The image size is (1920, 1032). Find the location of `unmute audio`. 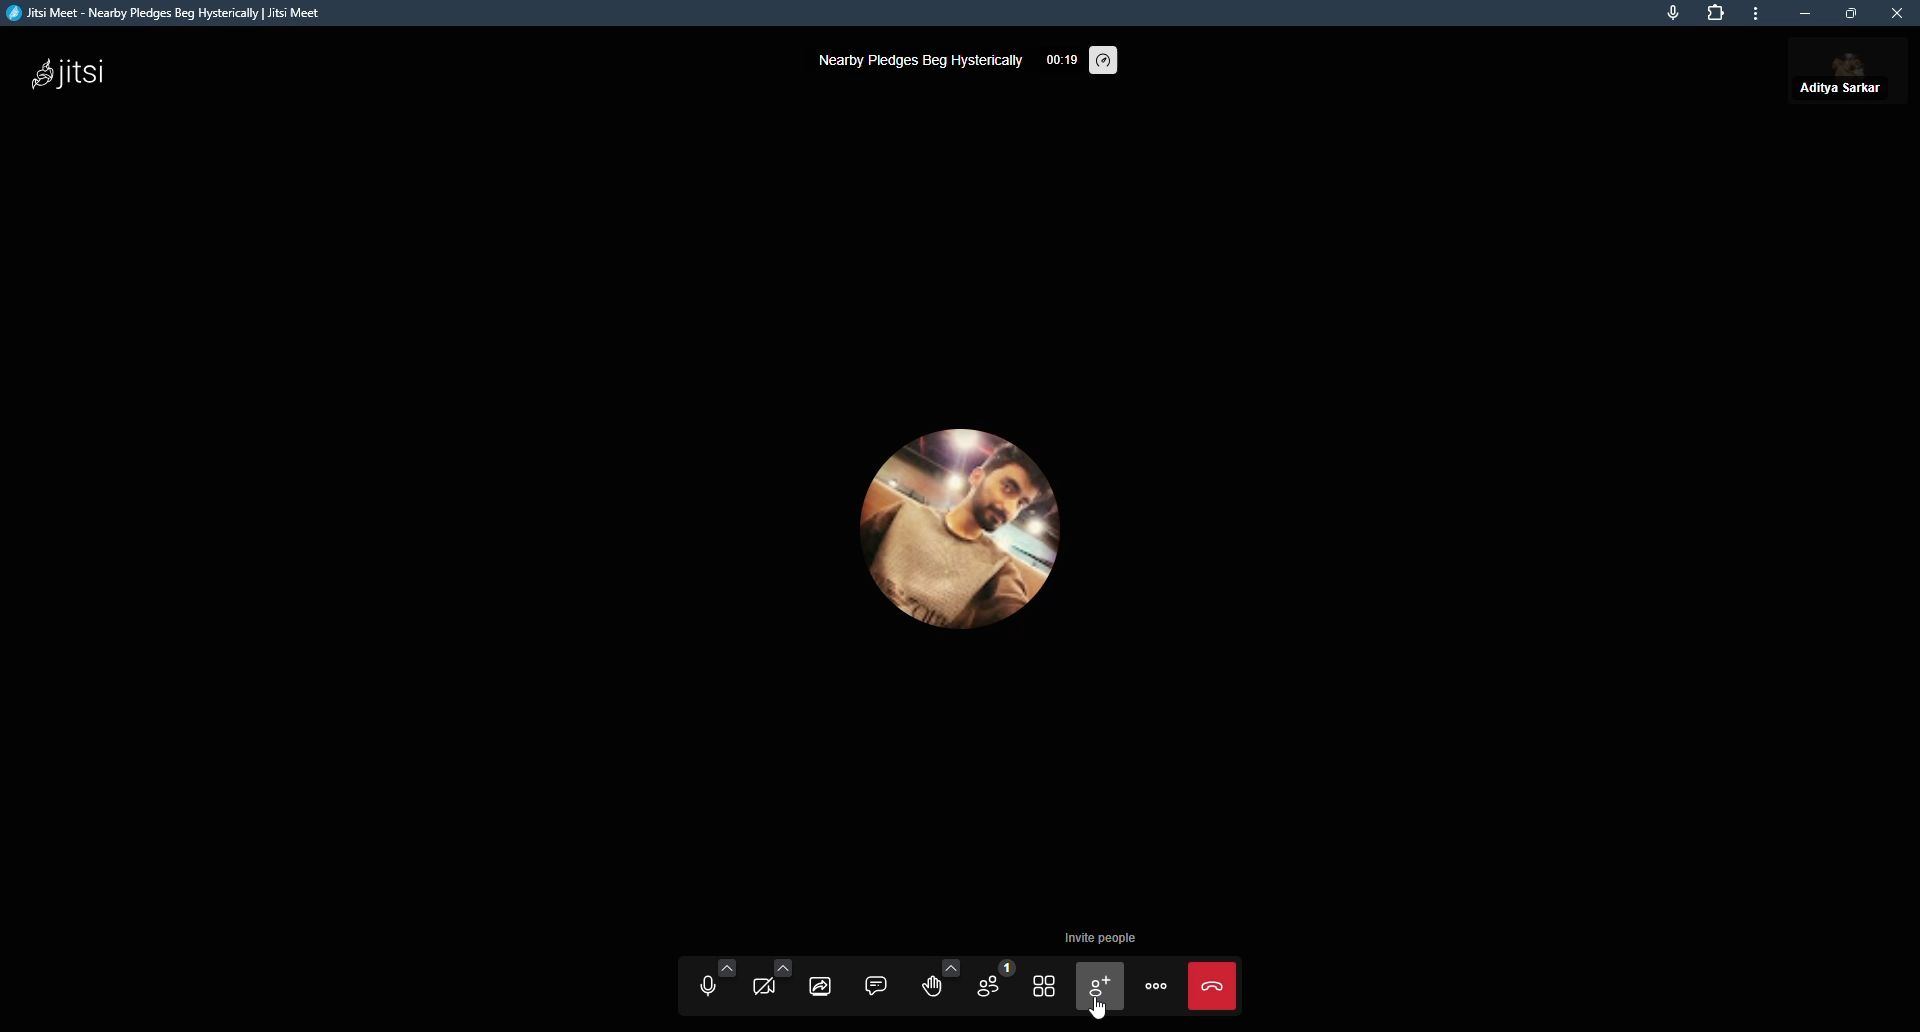

unmute audio is located at coordinates (715, 980).